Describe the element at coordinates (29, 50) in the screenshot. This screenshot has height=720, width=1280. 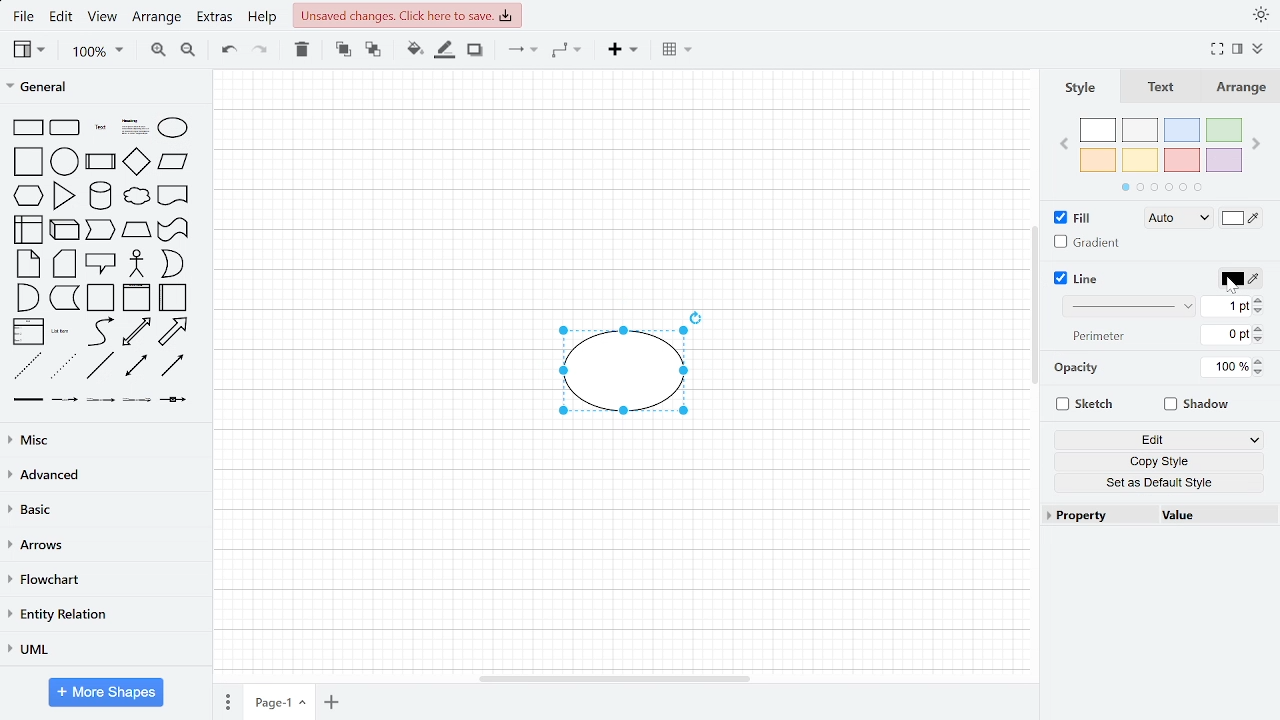
I see `view` at that location.